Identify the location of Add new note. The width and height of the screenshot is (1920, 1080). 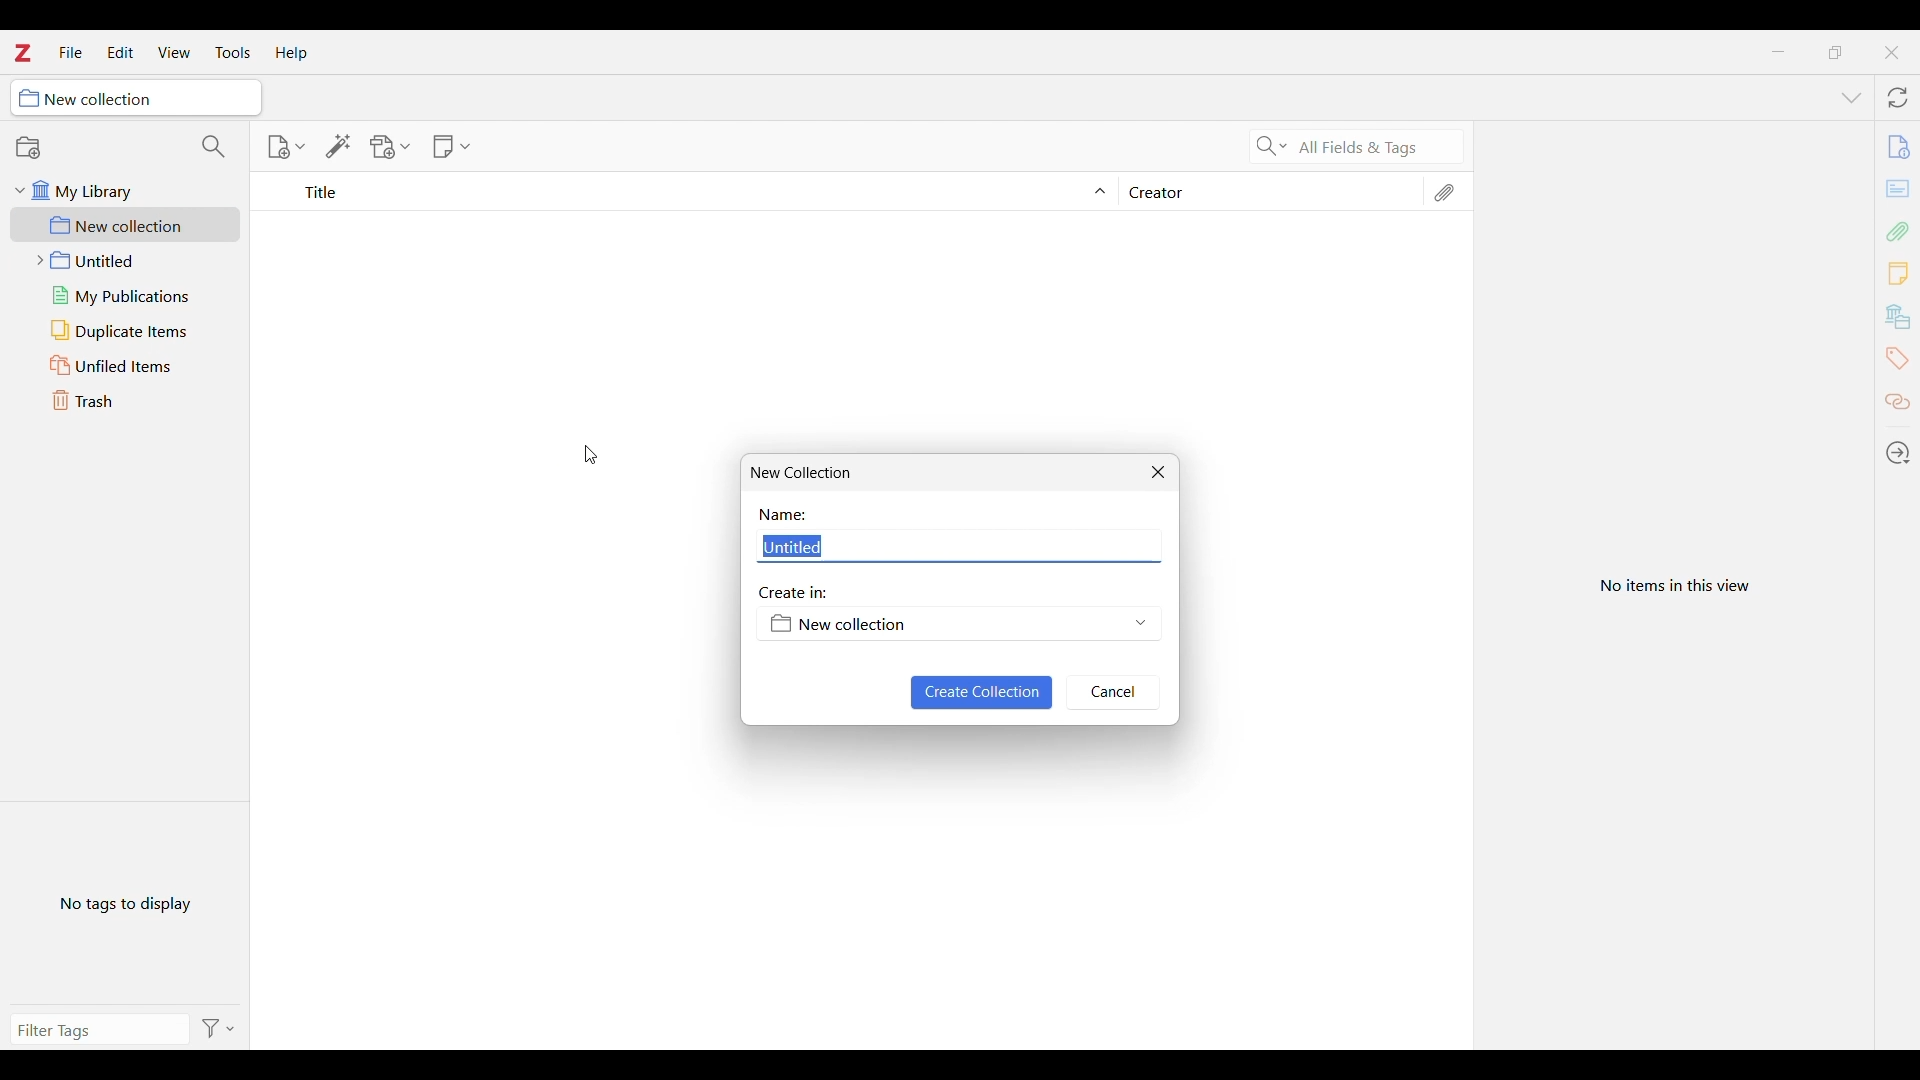
(1897, 273).